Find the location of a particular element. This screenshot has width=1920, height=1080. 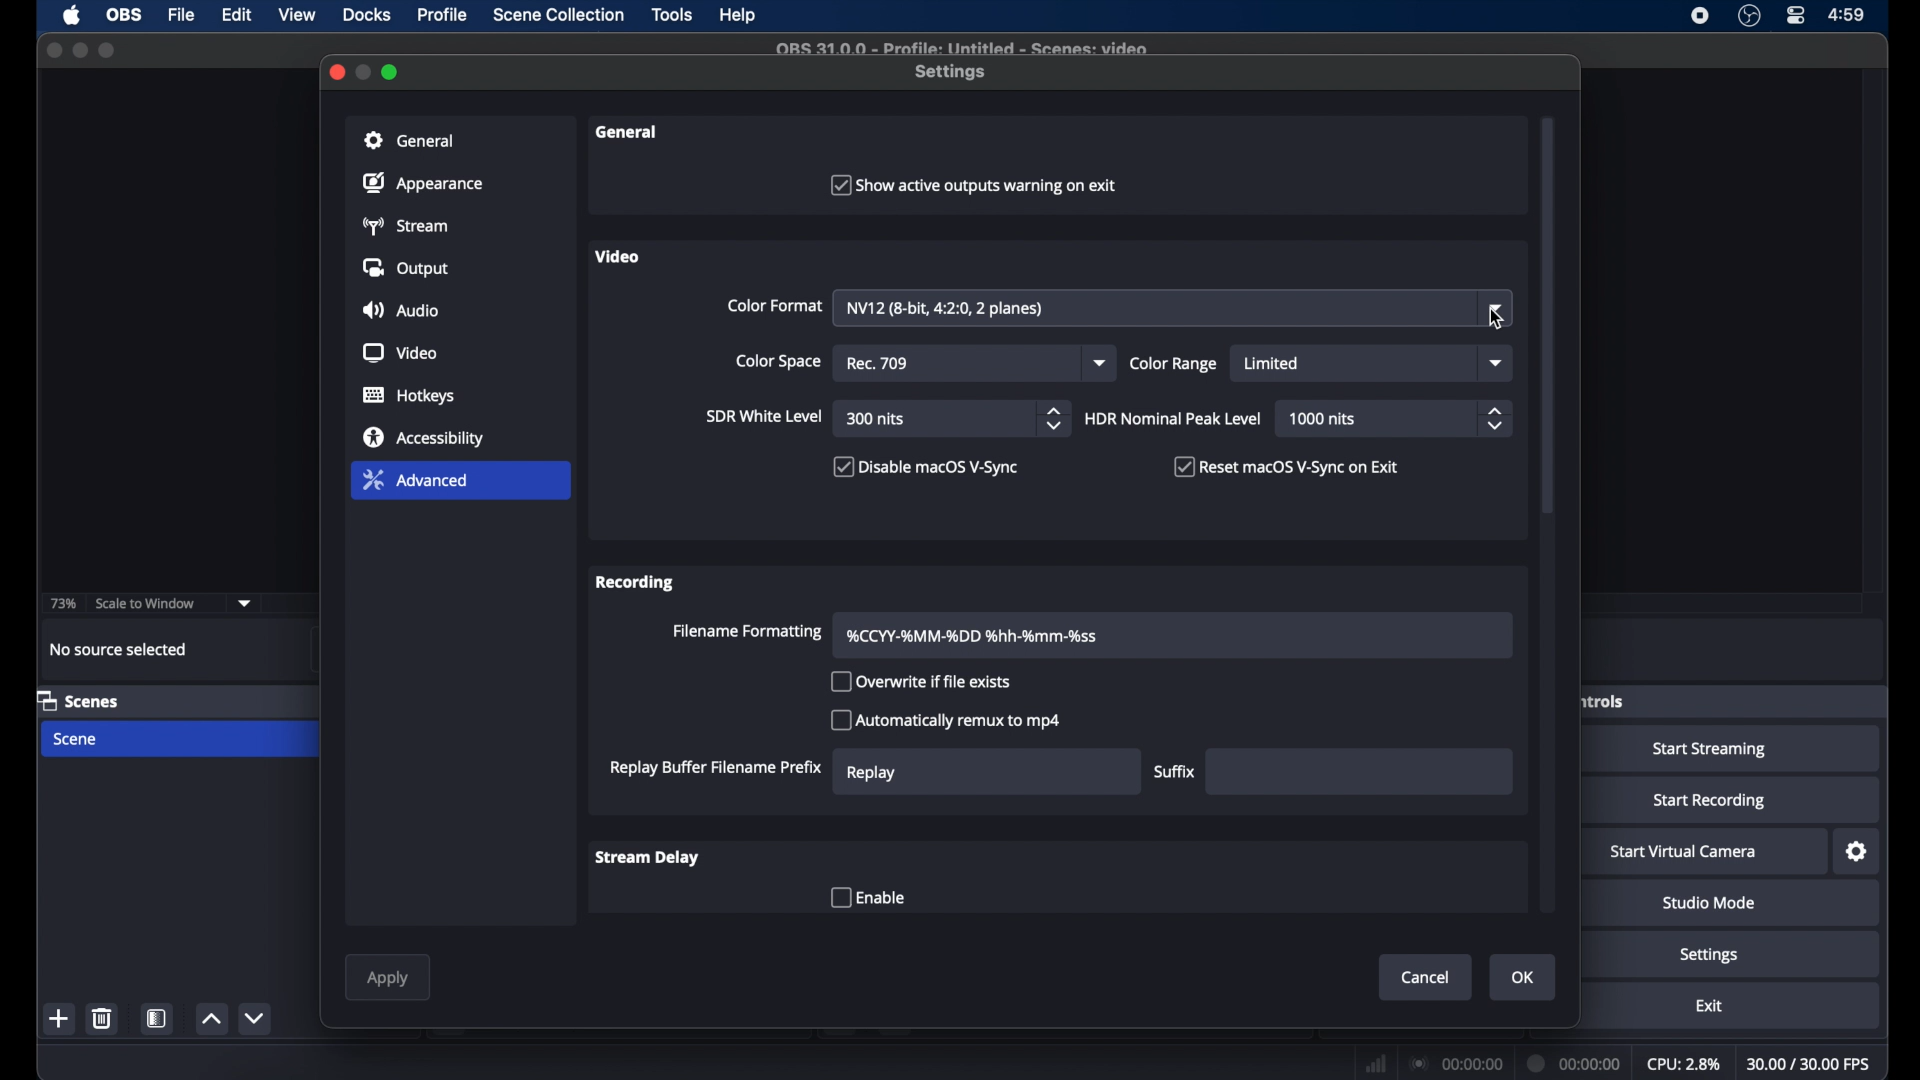

maximize is located at coordinates (109, 50).